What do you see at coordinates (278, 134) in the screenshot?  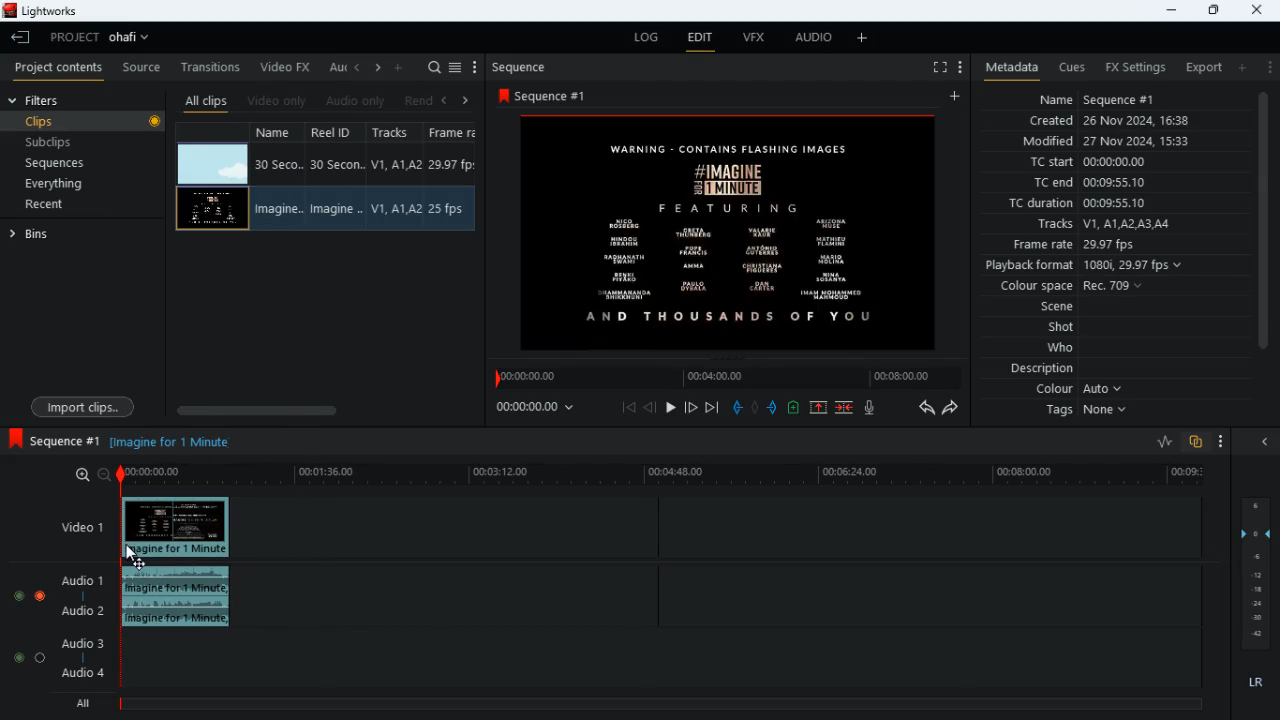 I see `name` at bounding box center [278, 134].